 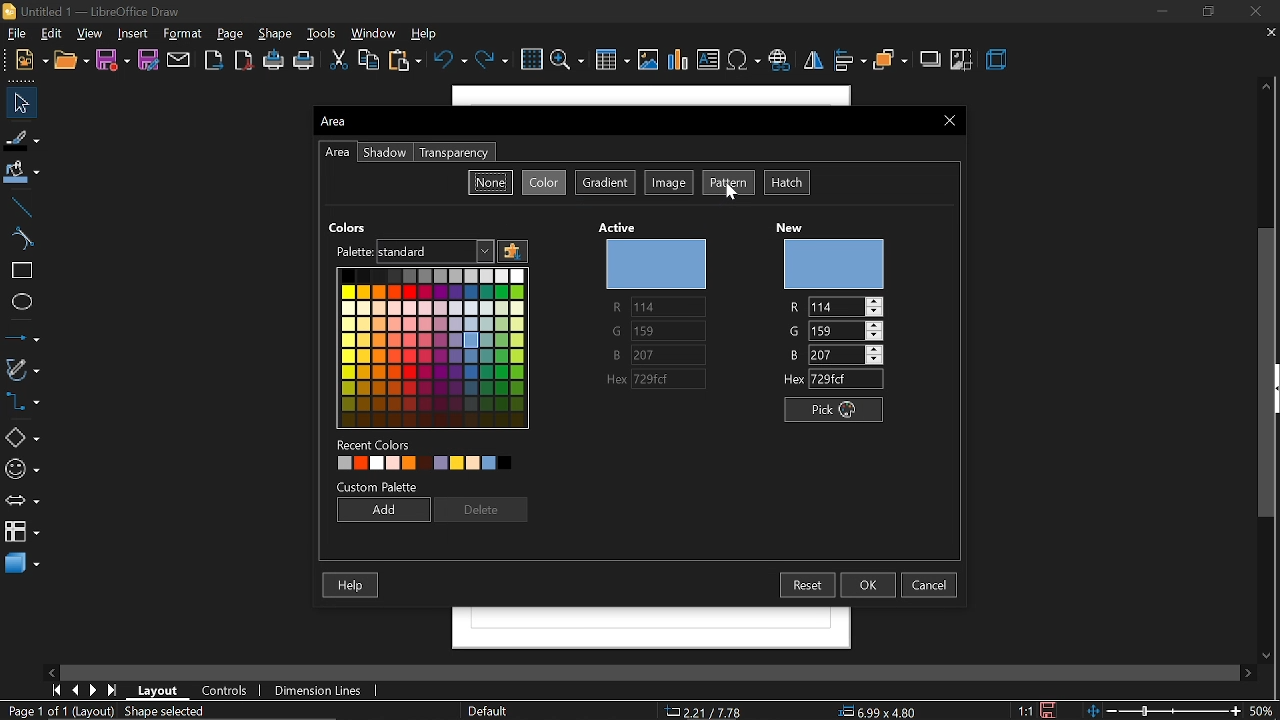 What do you see at coordinates (179, 60) in the screenshot?
I see `attach` at bounding box center [179, 60].